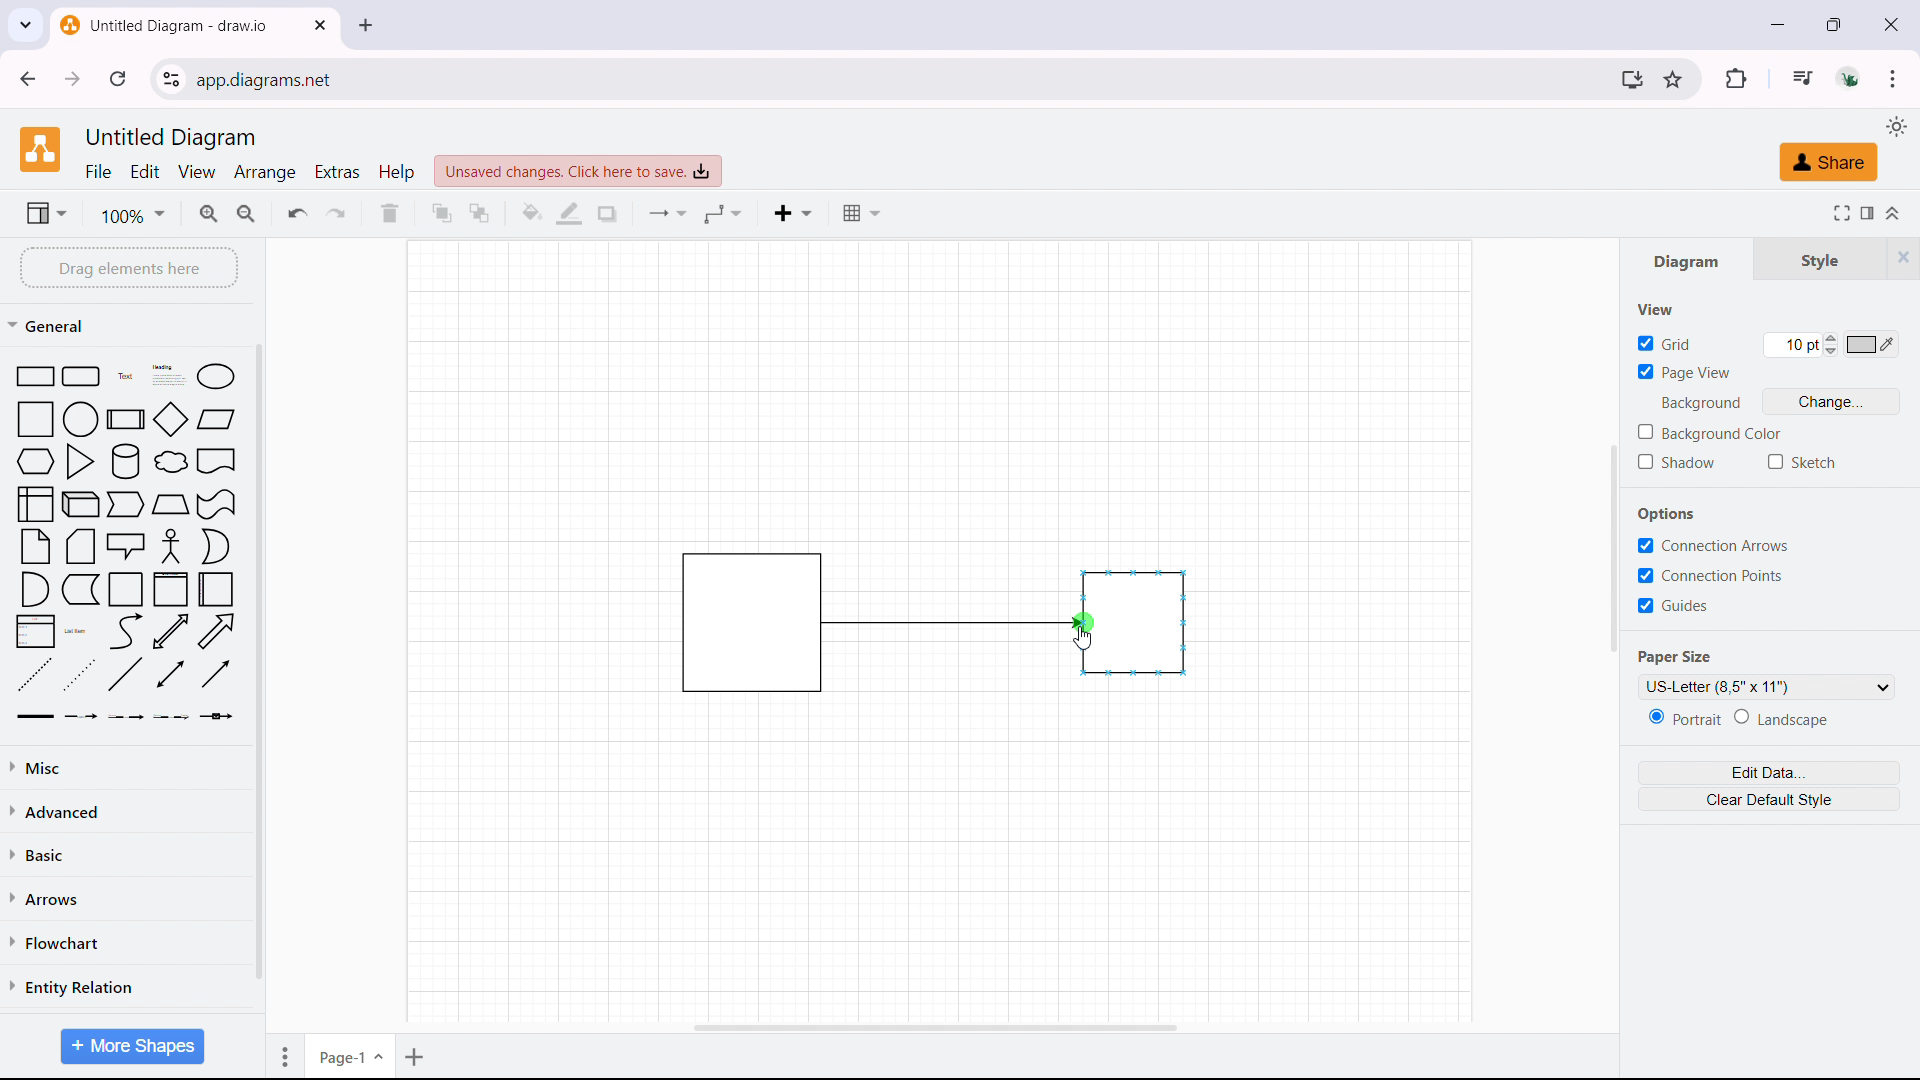 Image resolution: width=1920 pixels, height=1080 pixels. Describe the element at coordinates (210, 213) in the screenshot. I see `zoomin` at that location.